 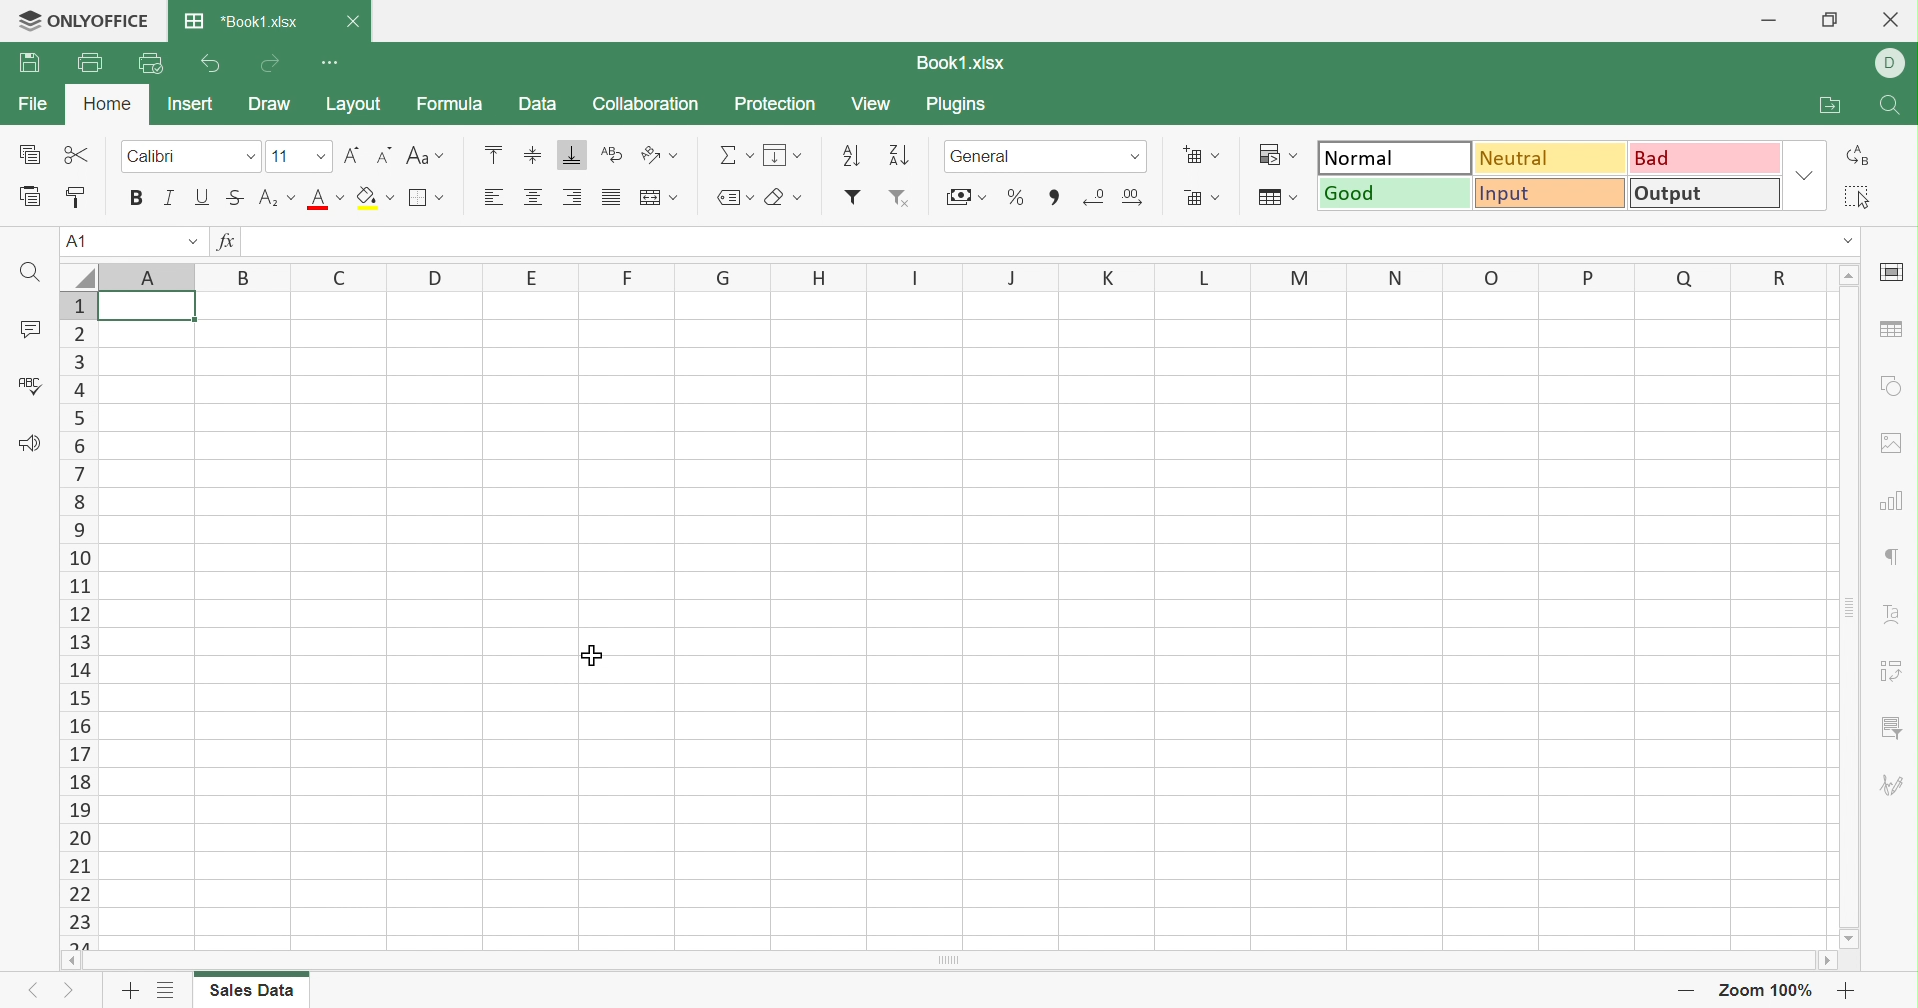 What do you see at coordinates (162, 990) in the screenshot?
I see `List of sheets` at bounding box center [162, 990].